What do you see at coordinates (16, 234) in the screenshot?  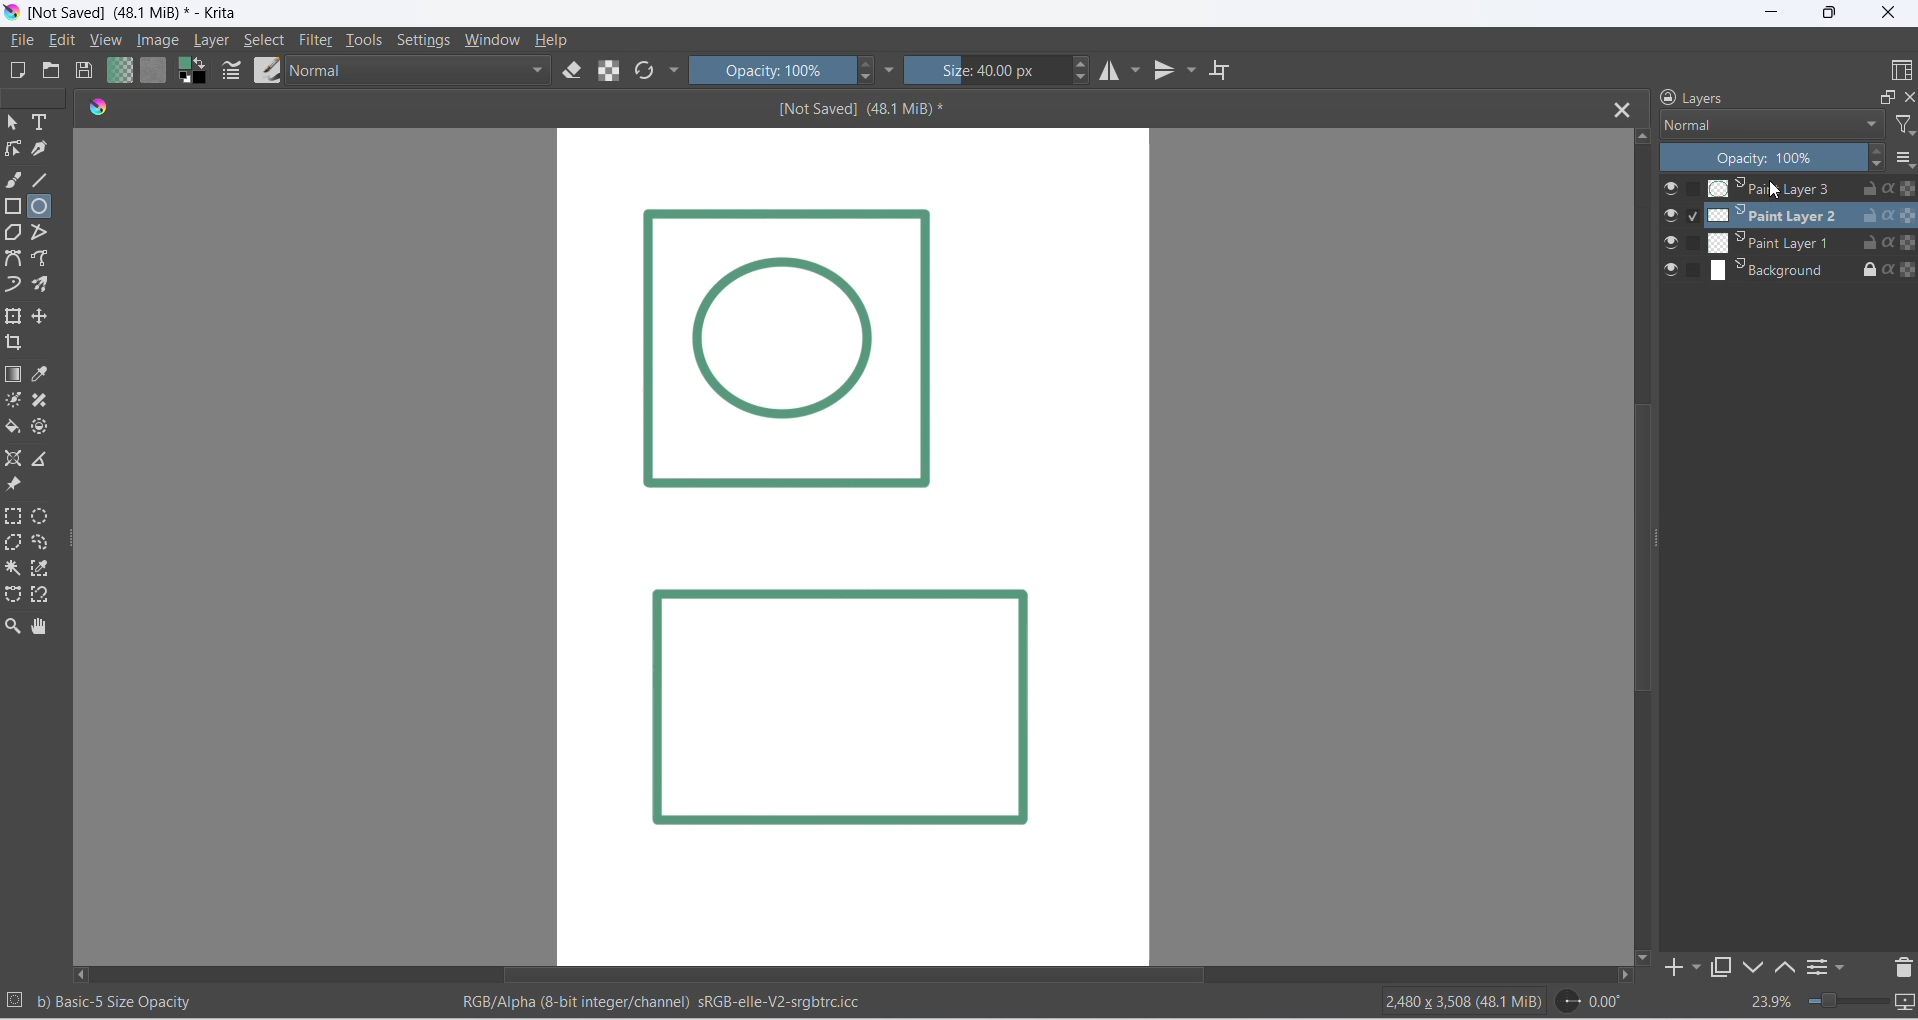 I see `polygon tool` at bounding box center [16, 234].